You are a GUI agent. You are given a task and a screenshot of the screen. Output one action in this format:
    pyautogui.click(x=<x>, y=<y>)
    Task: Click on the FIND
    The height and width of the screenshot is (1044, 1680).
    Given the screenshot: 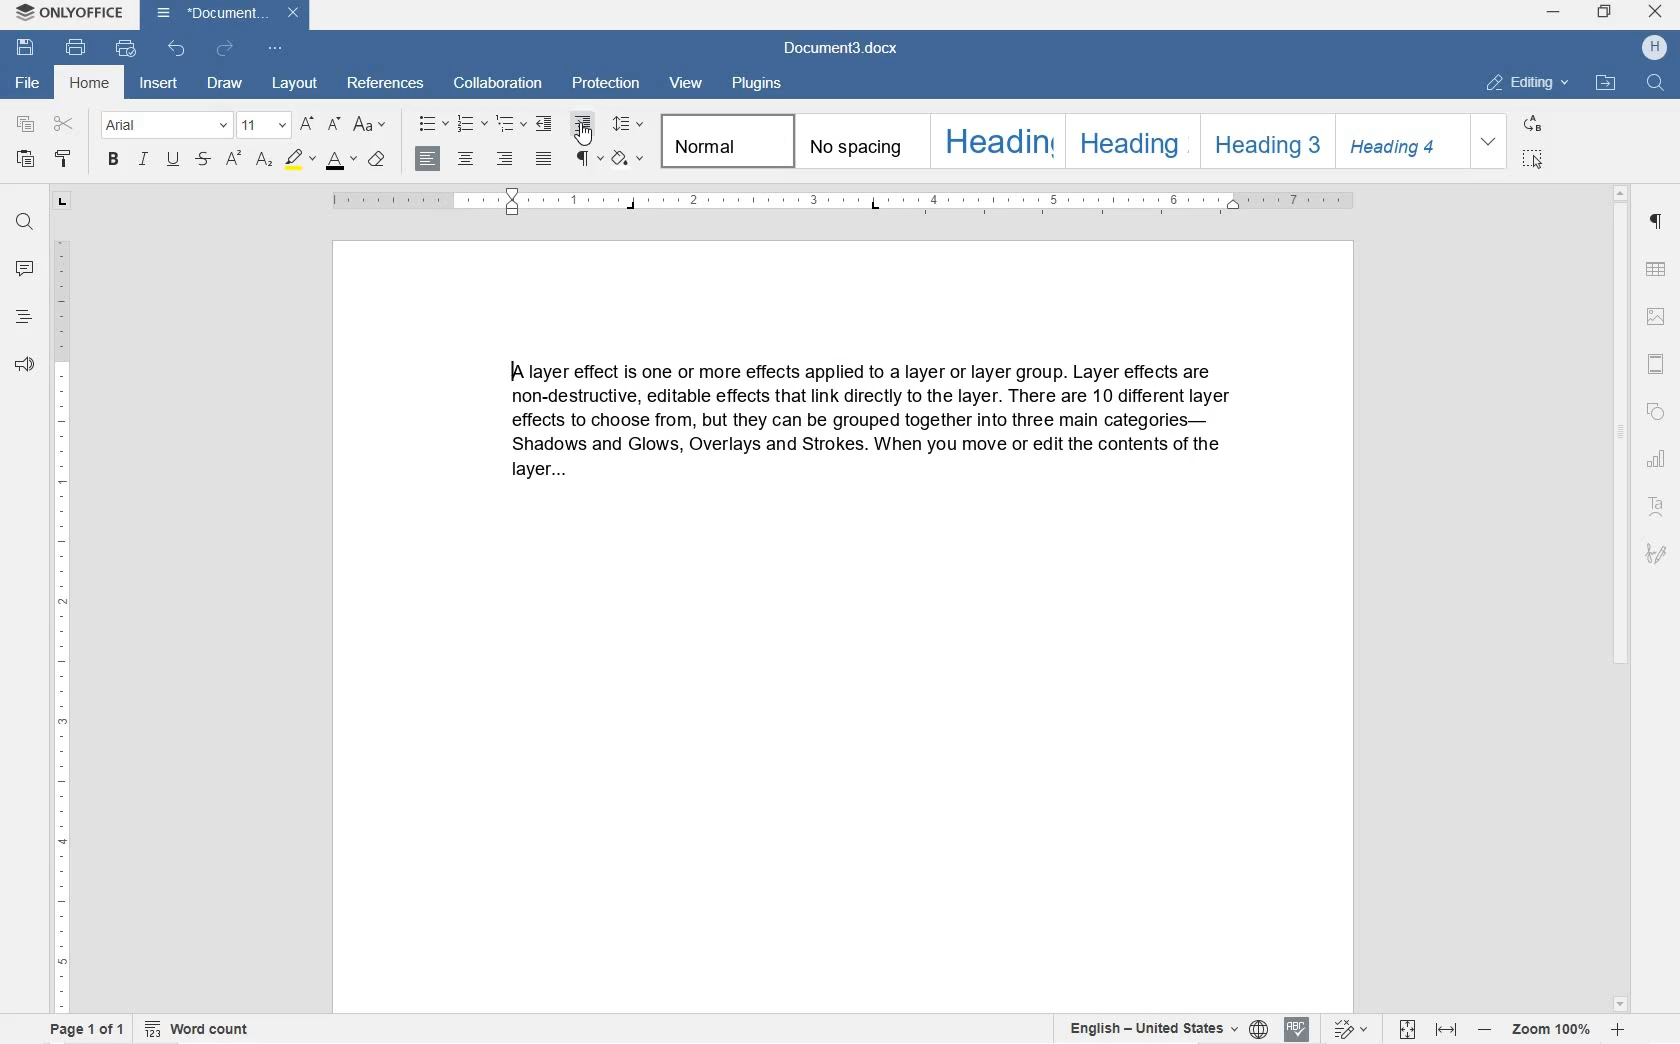 What is the action you would take?
    pyautogui.click(x=1654, y=82)
    